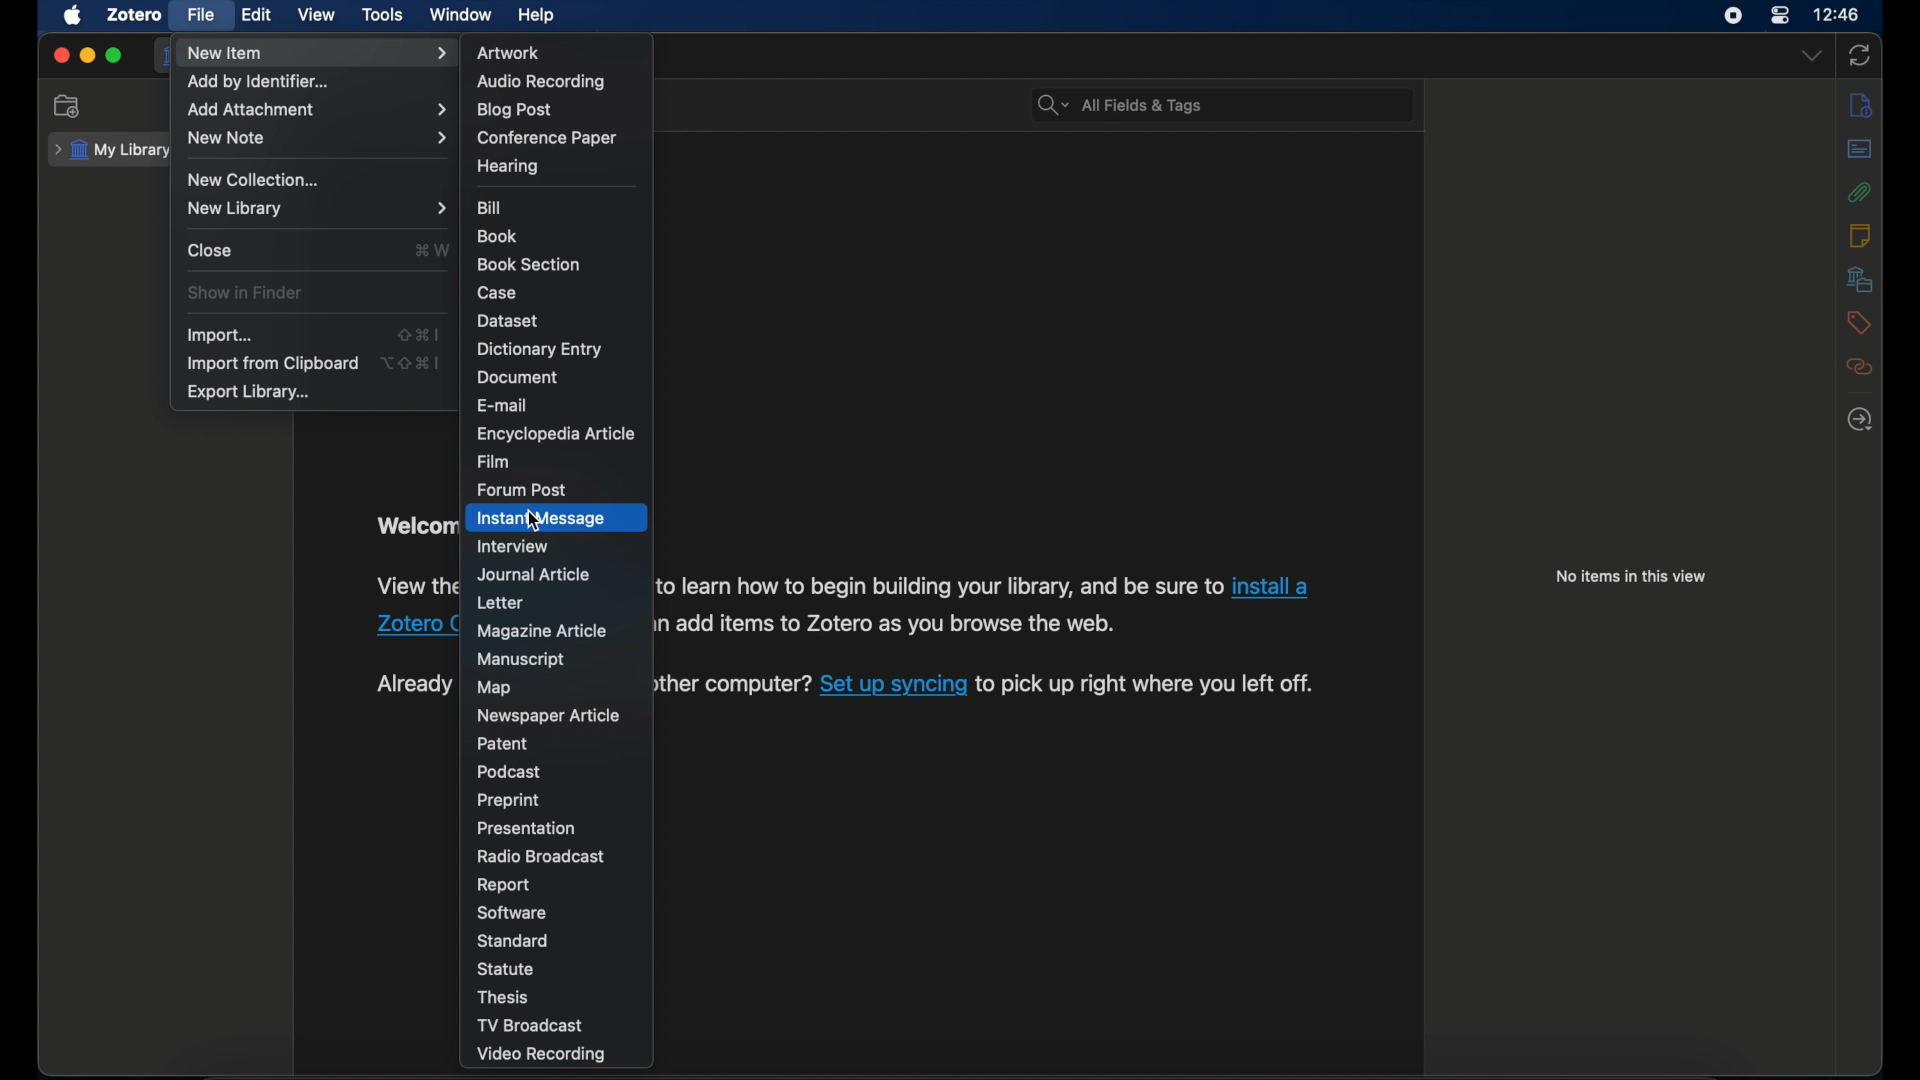  I want to click on add attachment, so click(316, 109).